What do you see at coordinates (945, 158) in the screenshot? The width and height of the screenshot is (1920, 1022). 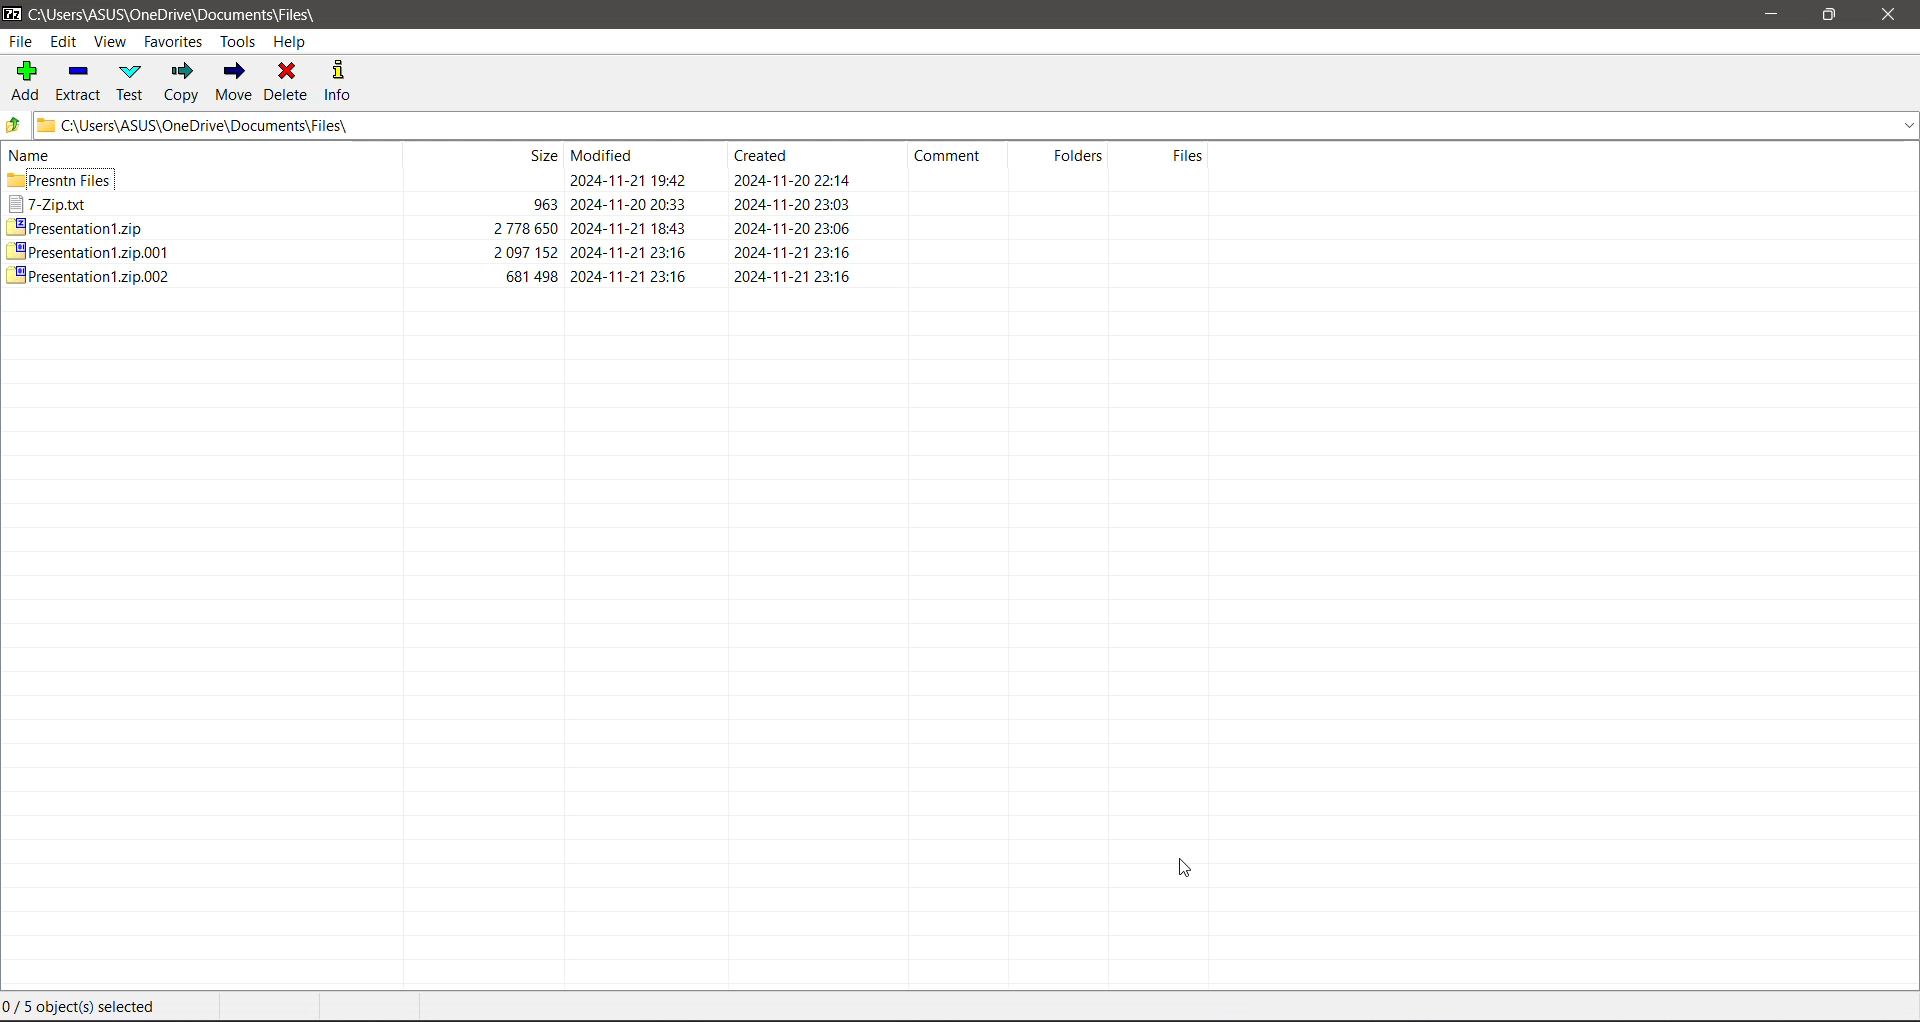 I see `‘Comment` at bounding box center [945, 158].